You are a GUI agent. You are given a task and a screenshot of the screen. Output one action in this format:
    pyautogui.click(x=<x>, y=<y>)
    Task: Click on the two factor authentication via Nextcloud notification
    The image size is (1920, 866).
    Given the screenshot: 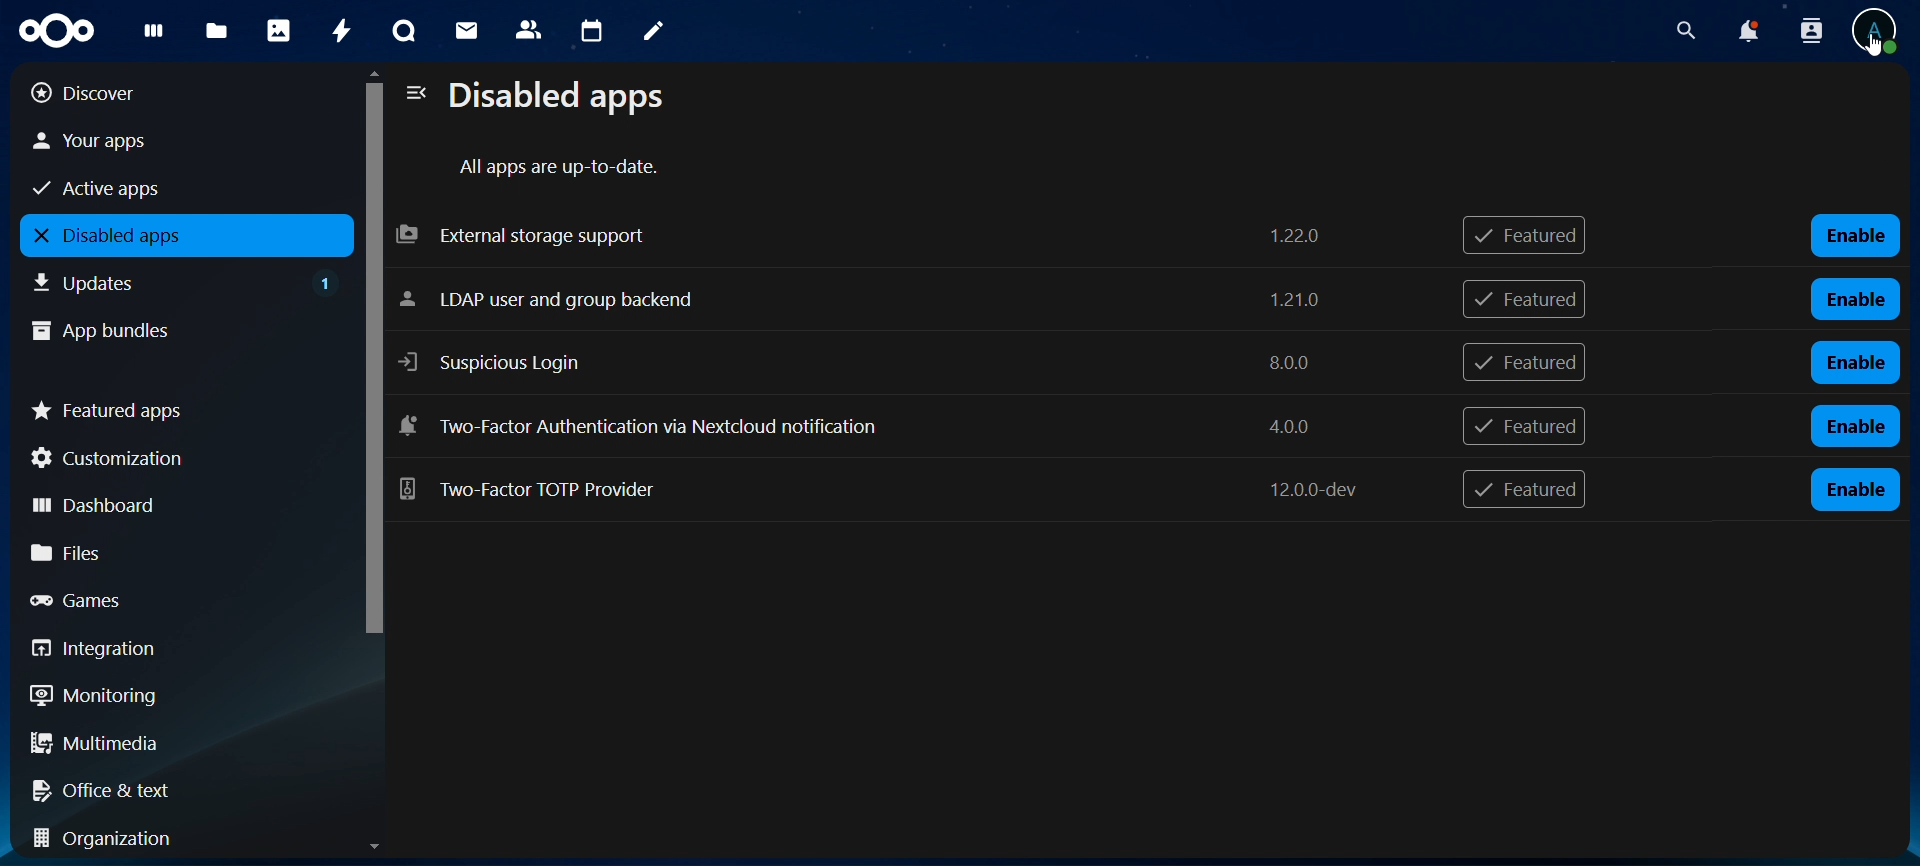 What is the action you would take?
    pyautogui.click(x=860, y=425)
    